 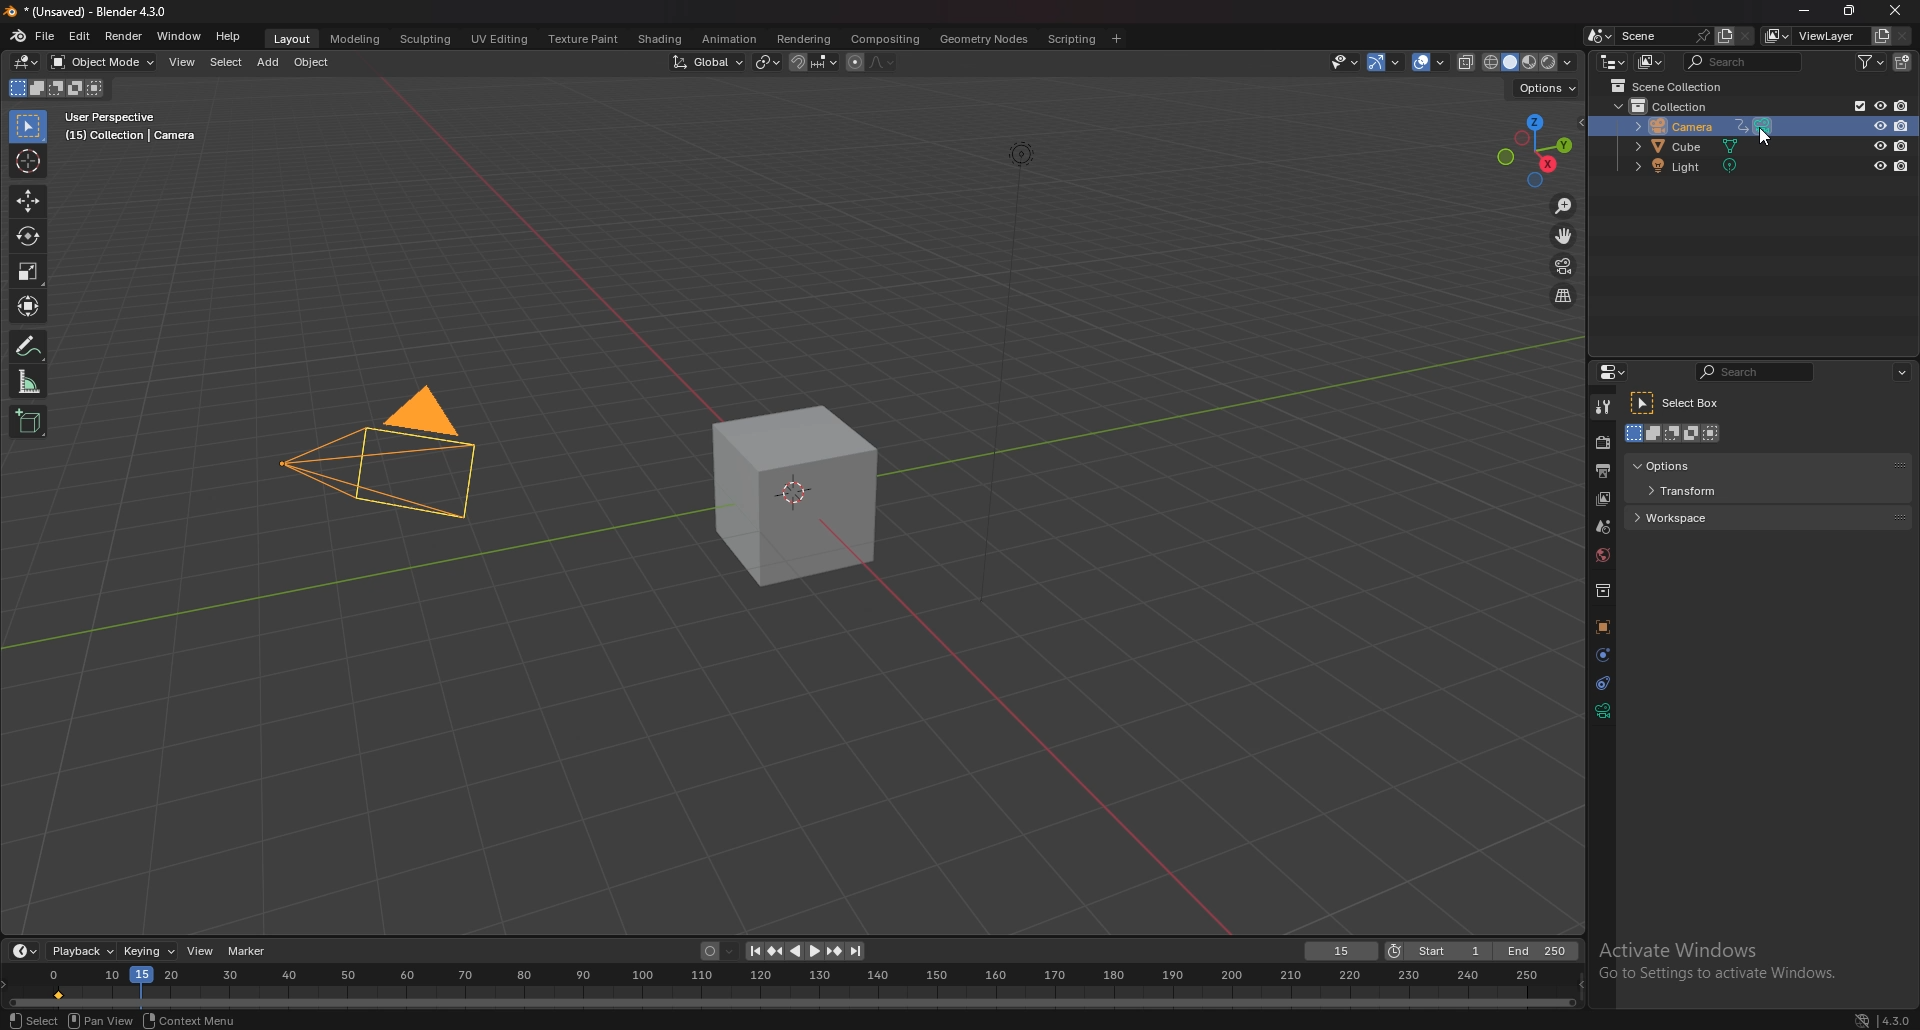 What do you see at coordinates (229, 37) in the screenshot?
I see `help` at bounding box center [229, 37].